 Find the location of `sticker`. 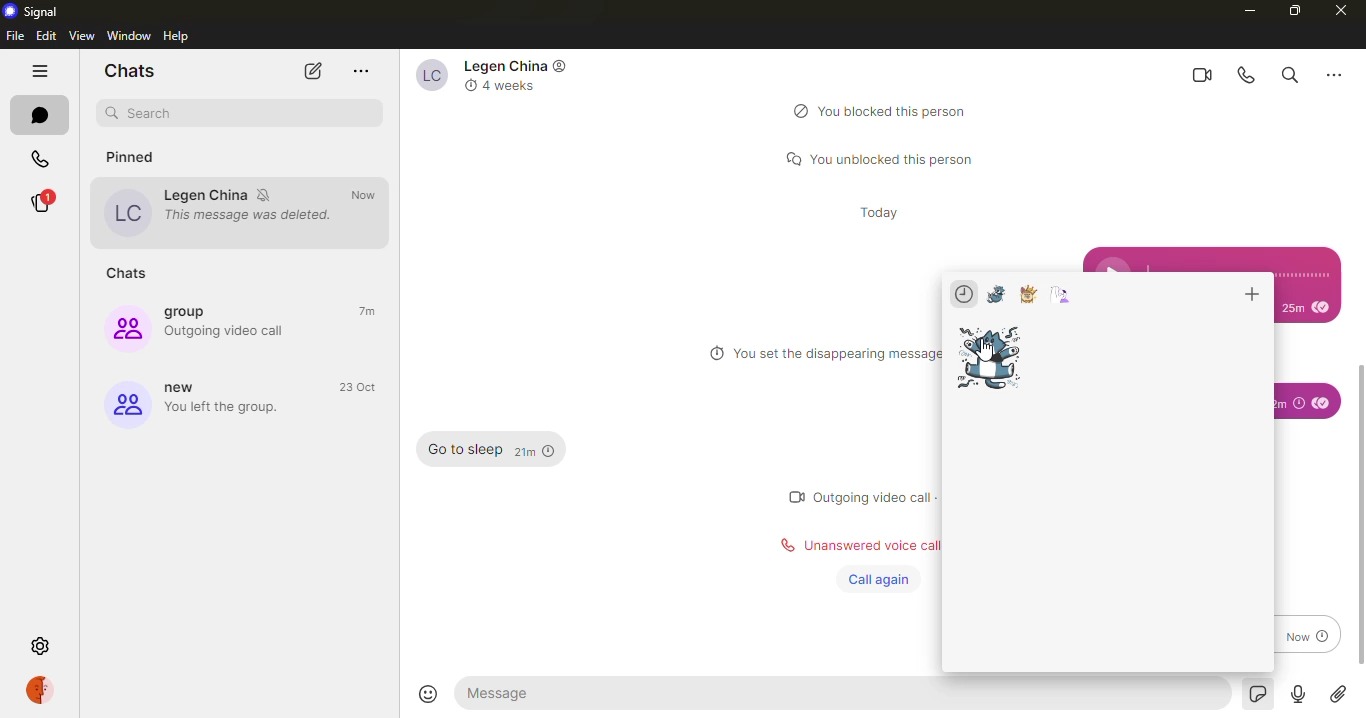

sticker is located at coordinates (1254, 693).